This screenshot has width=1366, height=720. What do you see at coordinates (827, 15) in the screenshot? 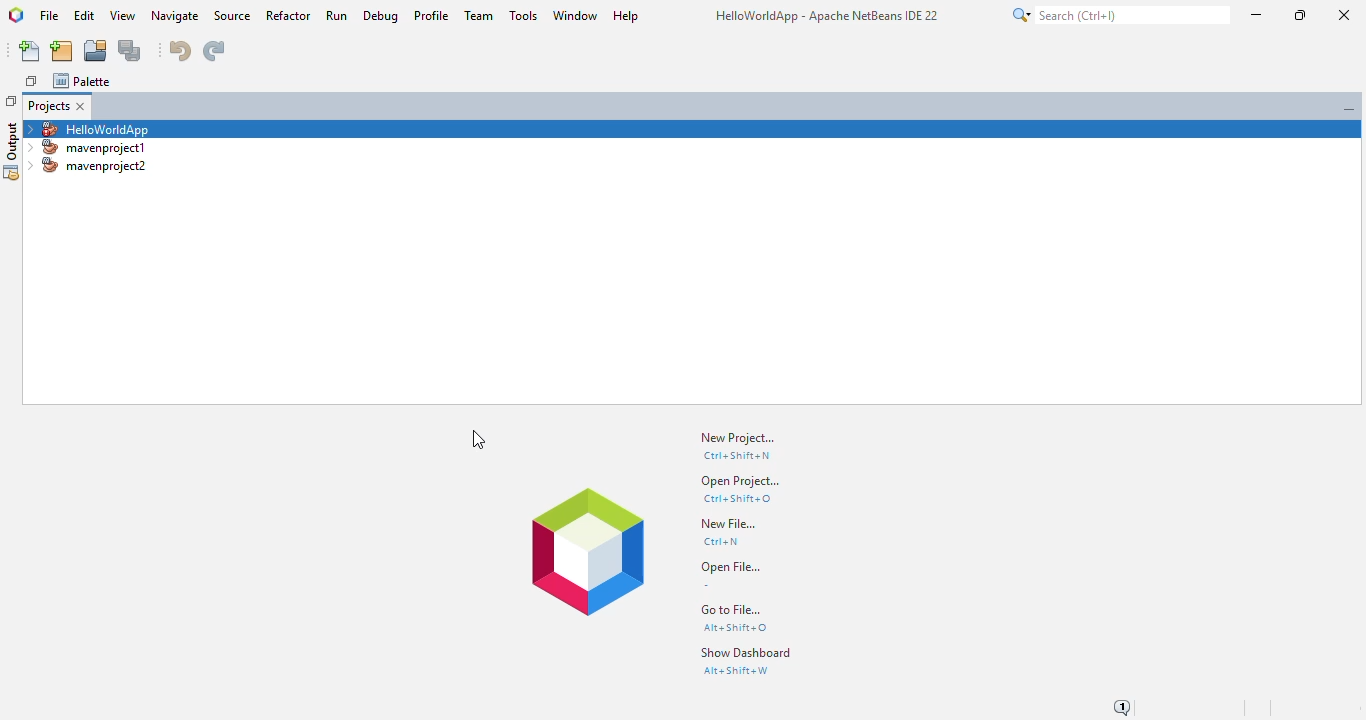
I see `title` at bounding box center [827, 15].